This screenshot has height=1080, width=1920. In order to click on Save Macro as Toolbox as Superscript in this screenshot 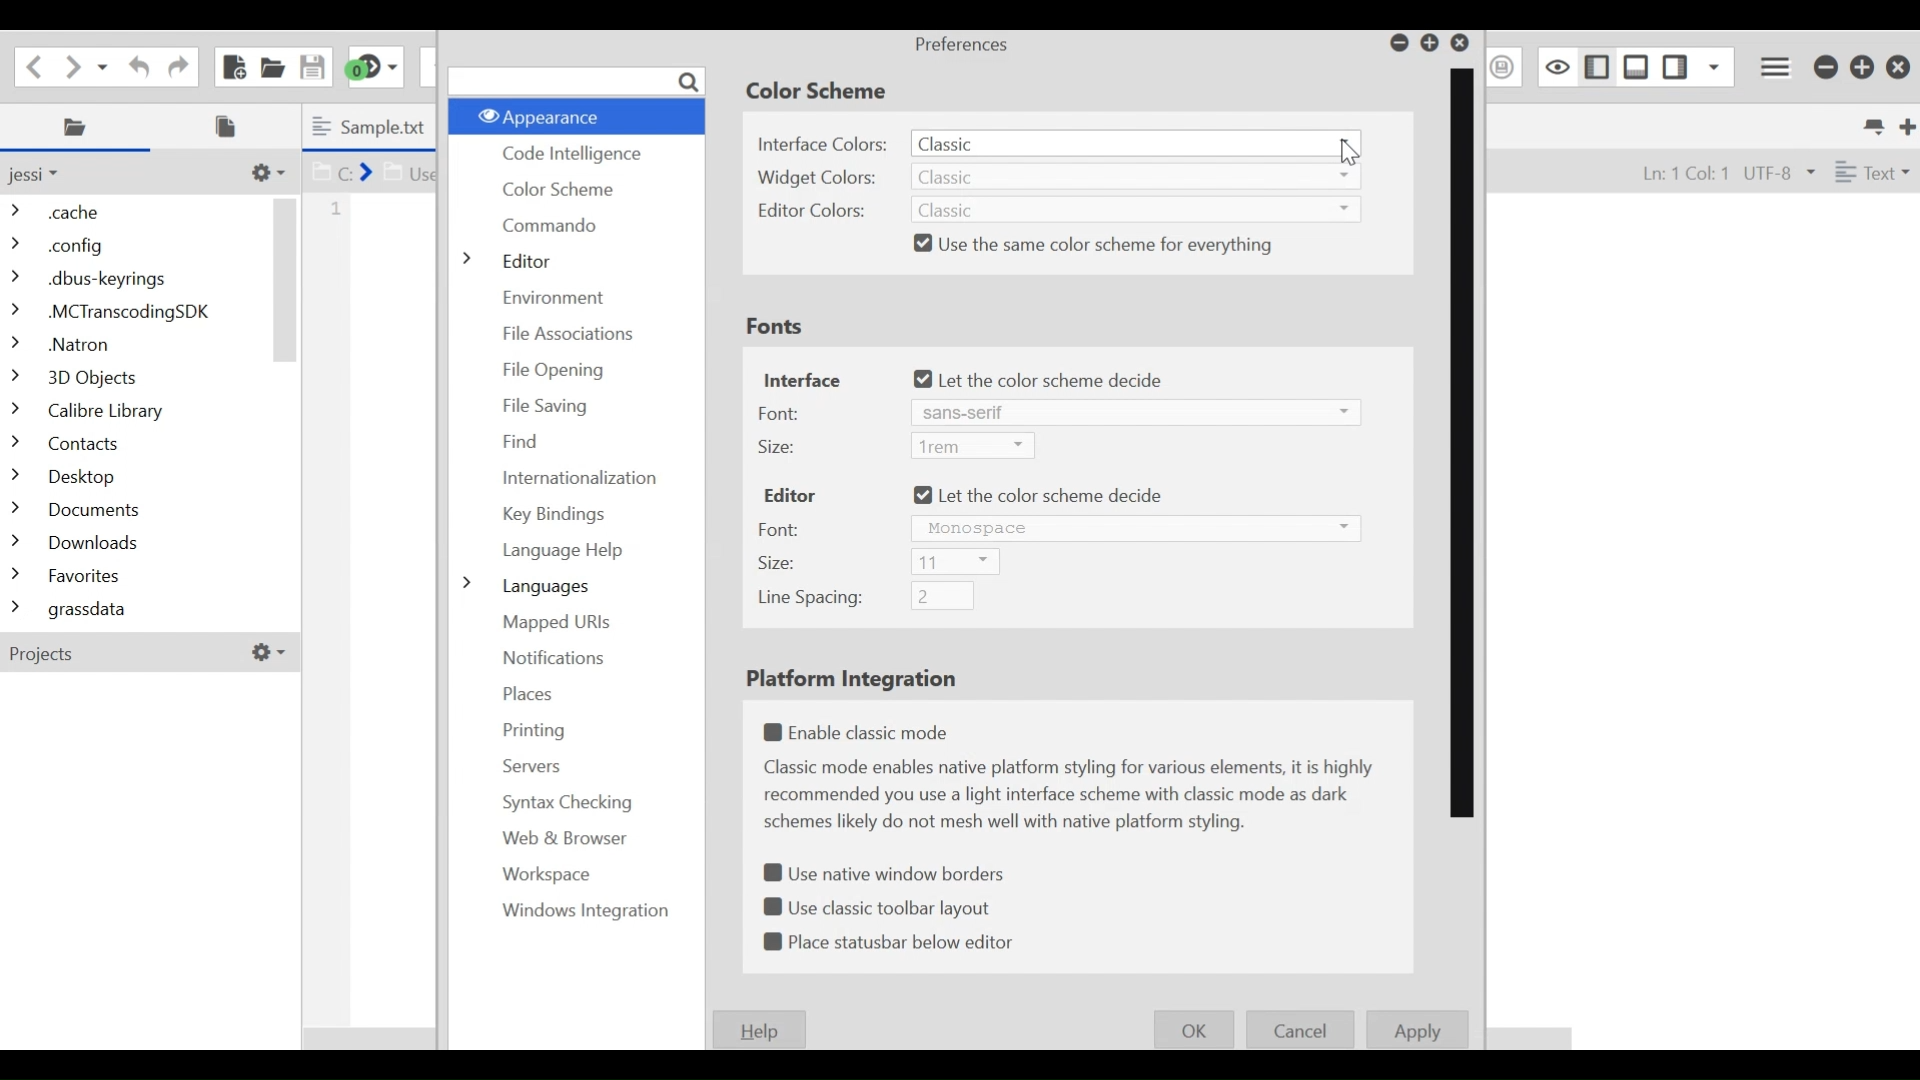, I will do `click(1504, 66)`.